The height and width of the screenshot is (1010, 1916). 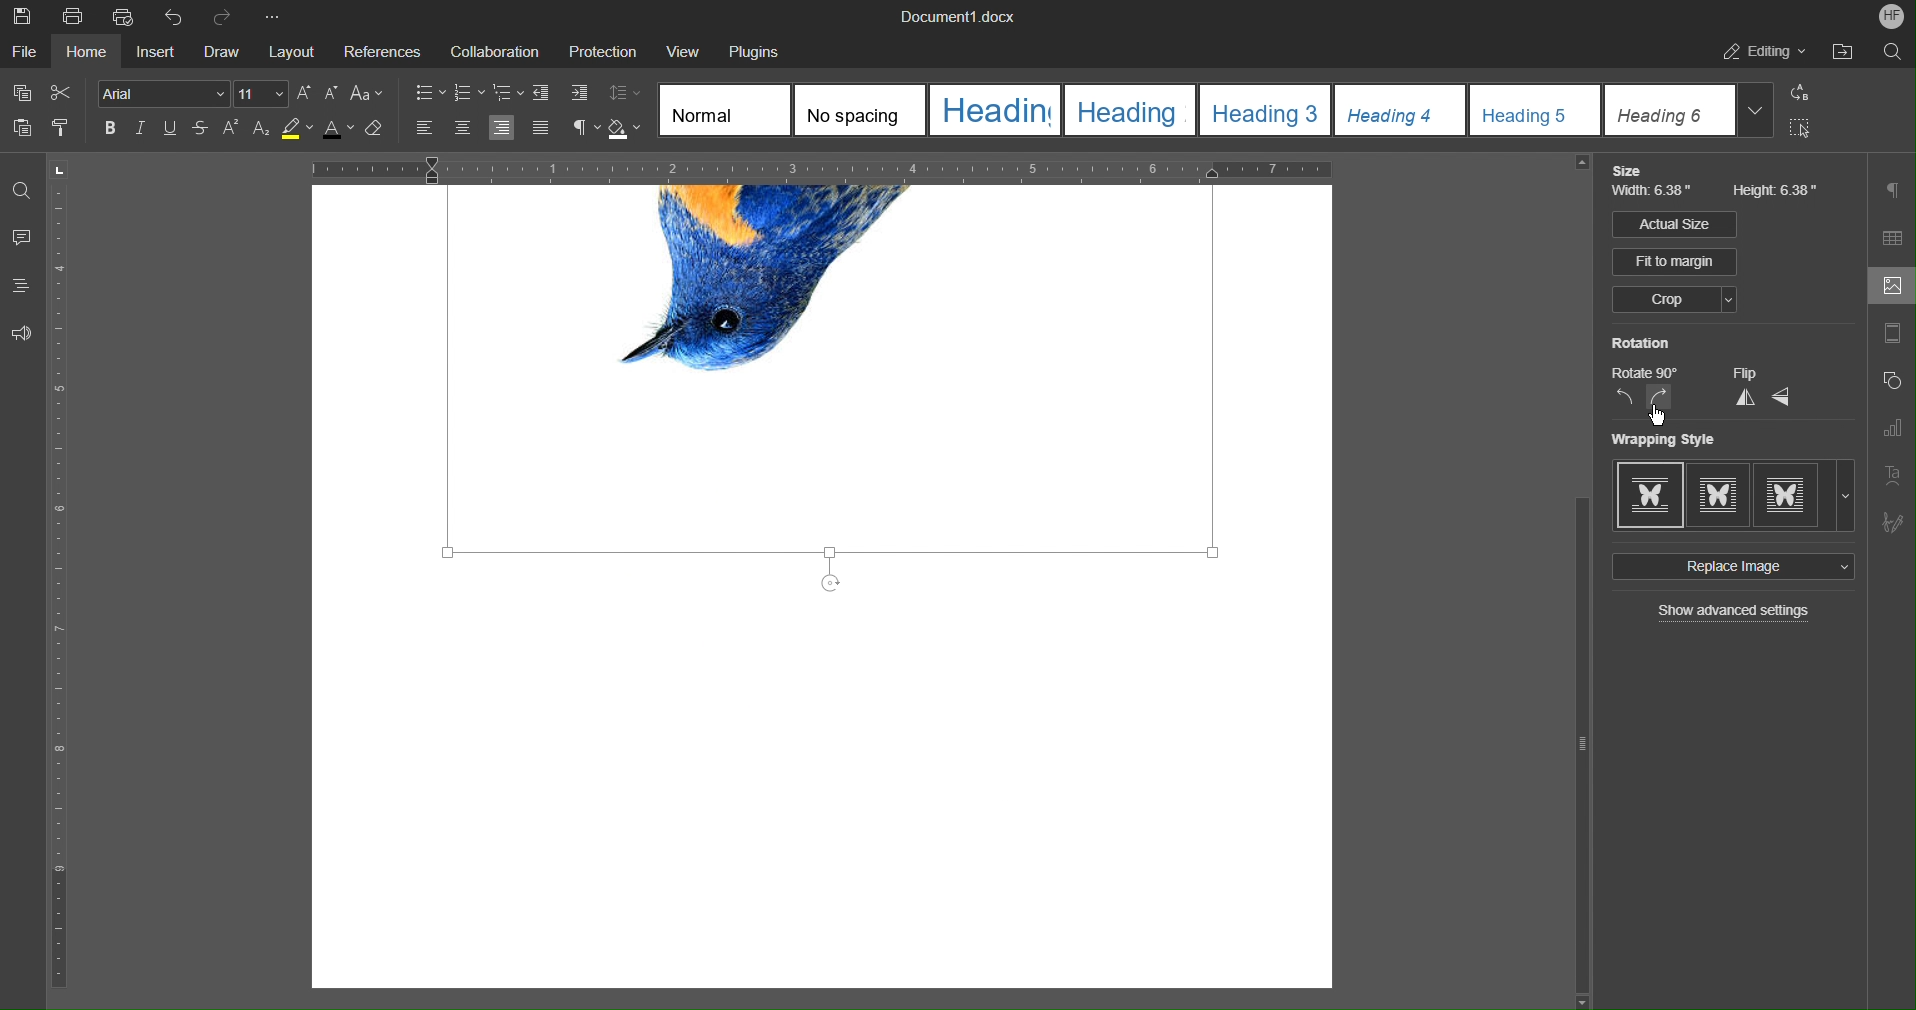 I want to click on Crop, so click(x=1674, y=300).